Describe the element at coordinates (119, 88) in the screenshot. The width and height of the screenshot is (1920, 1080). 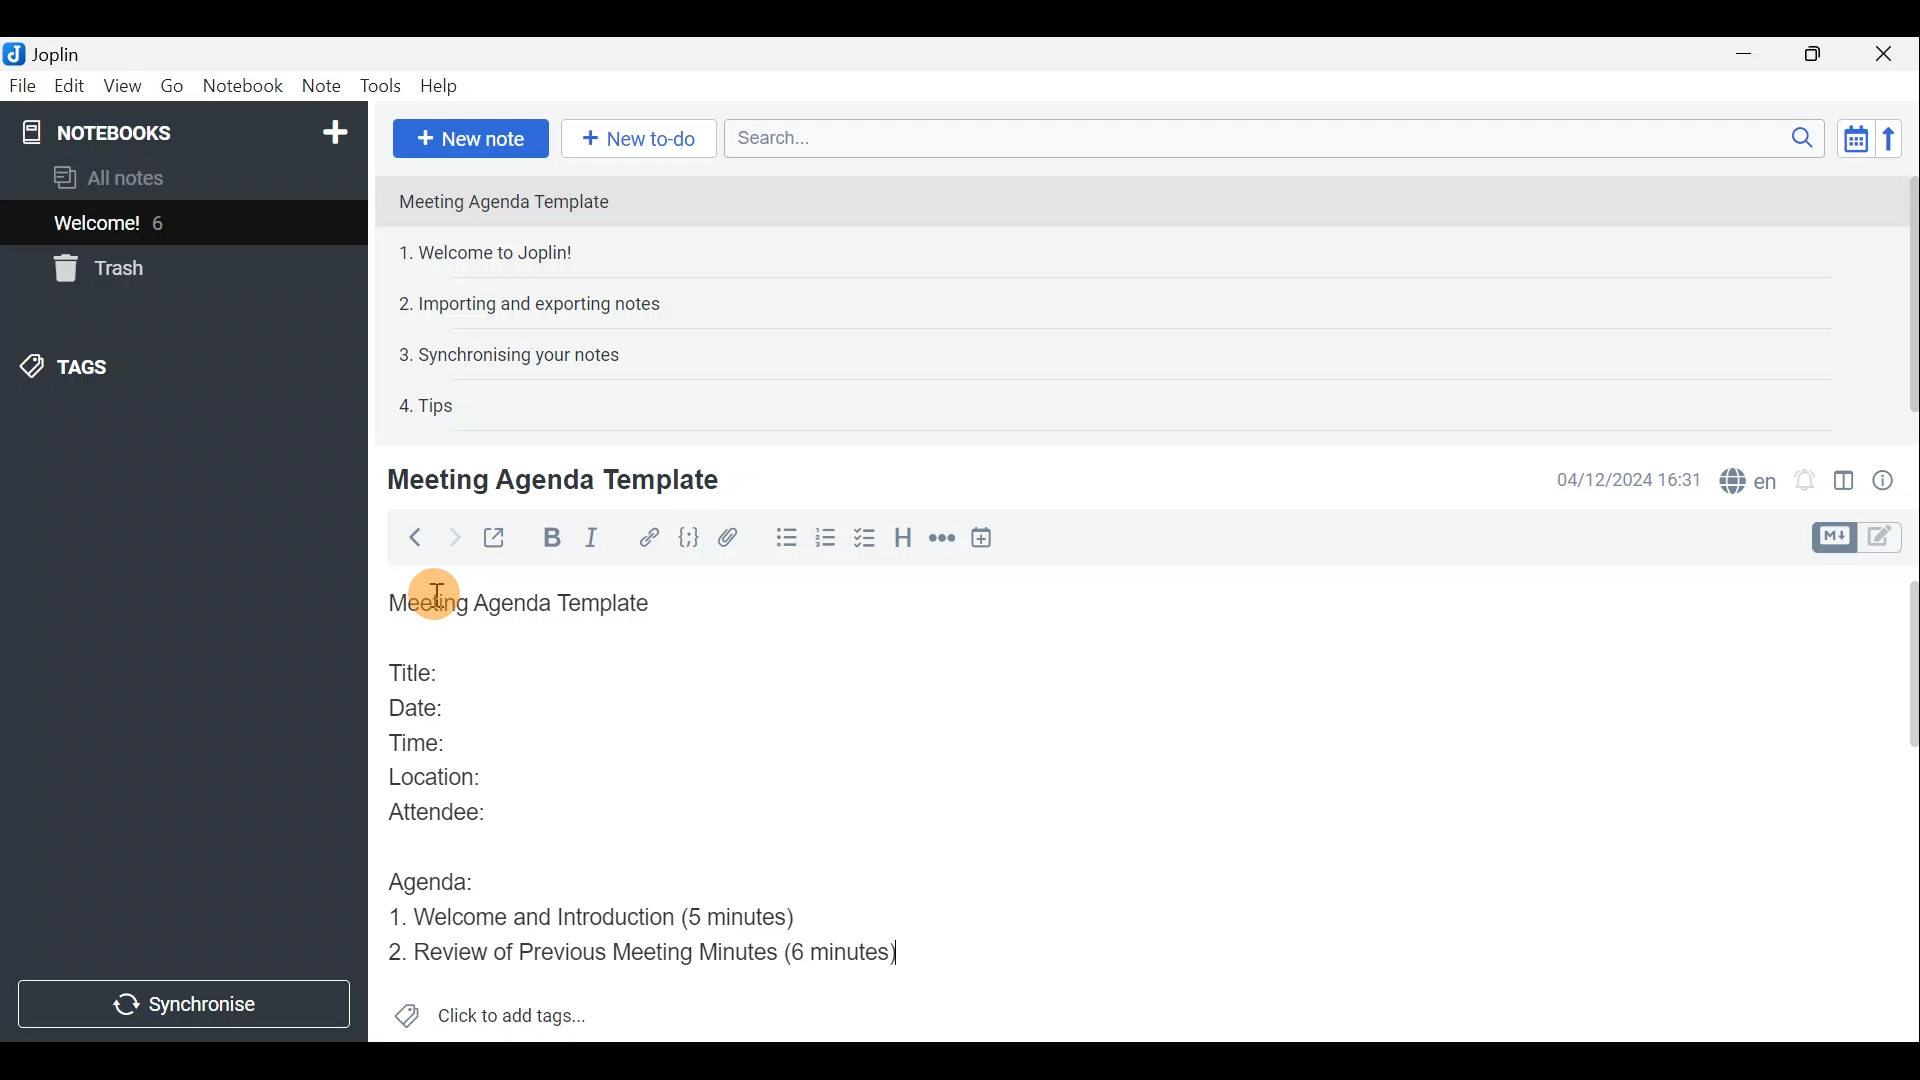
I see `View` at that location.